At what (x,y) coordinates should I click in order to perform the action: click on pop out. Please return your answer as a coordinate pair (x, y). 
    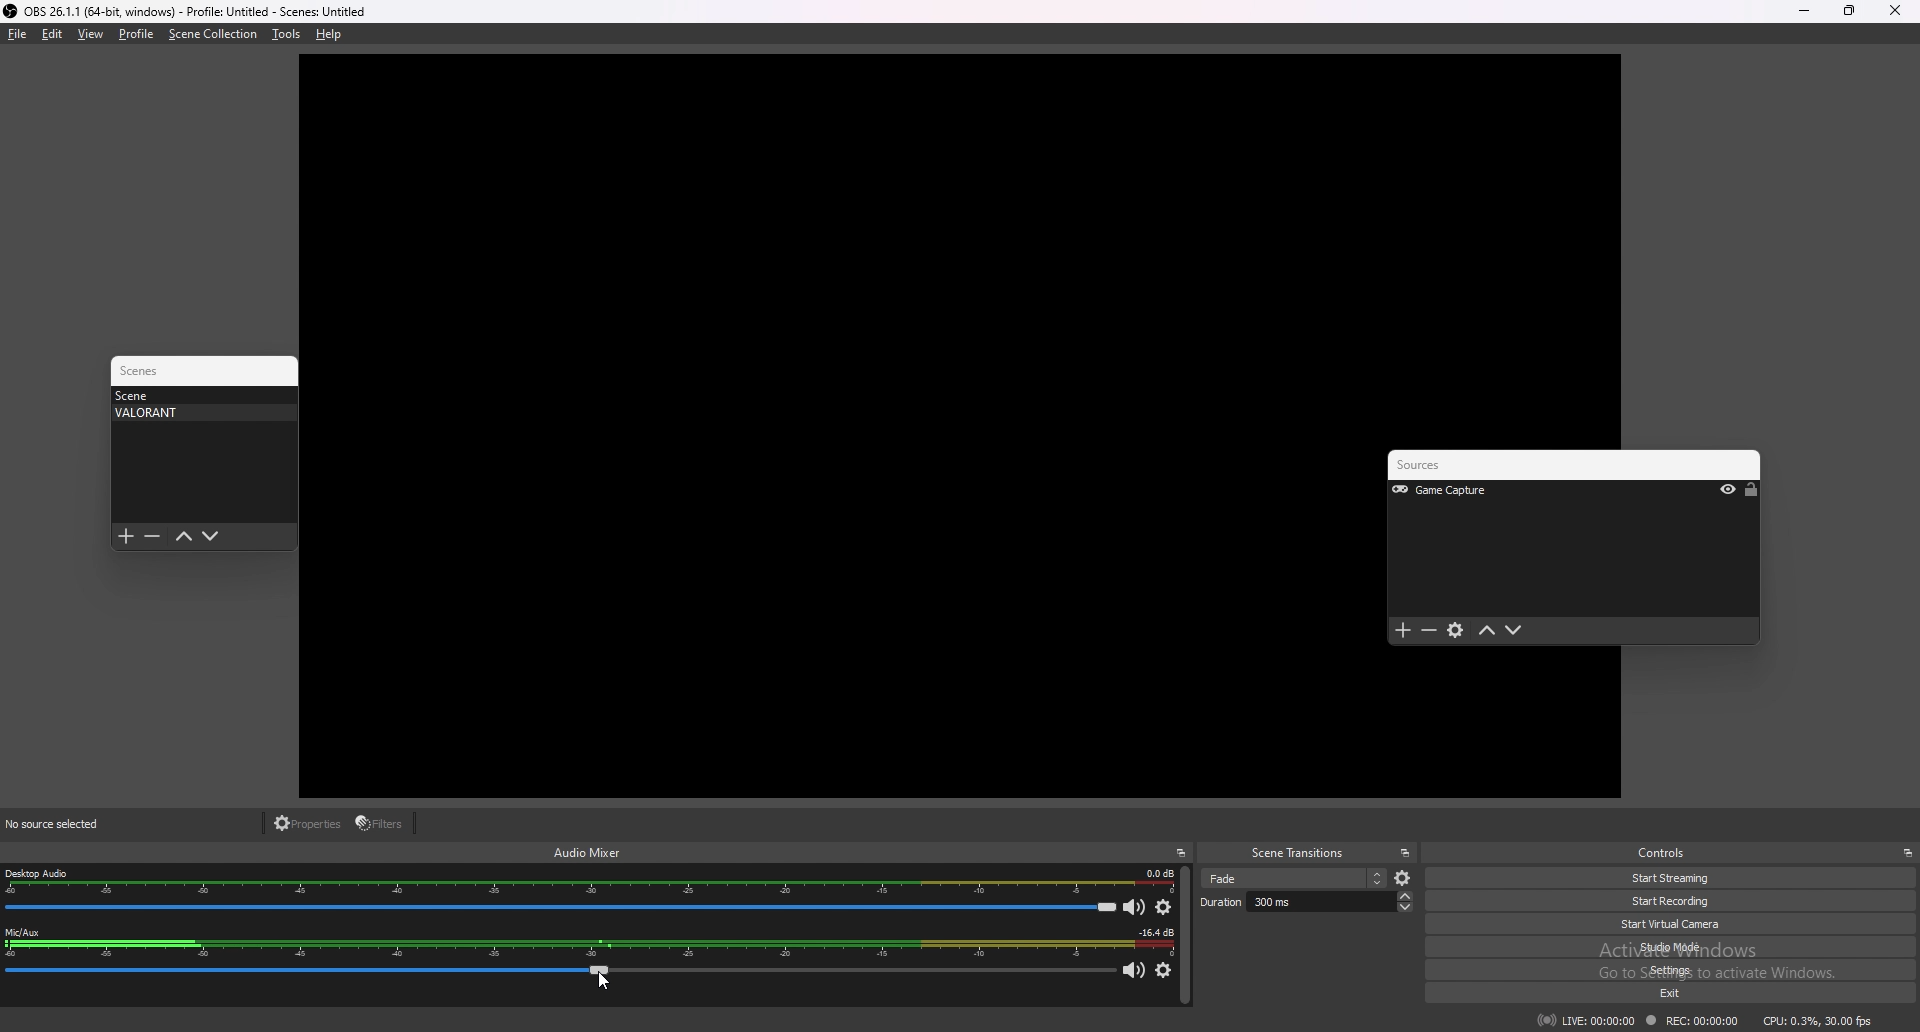
    Looking at the image, I should click on (1405, 853).